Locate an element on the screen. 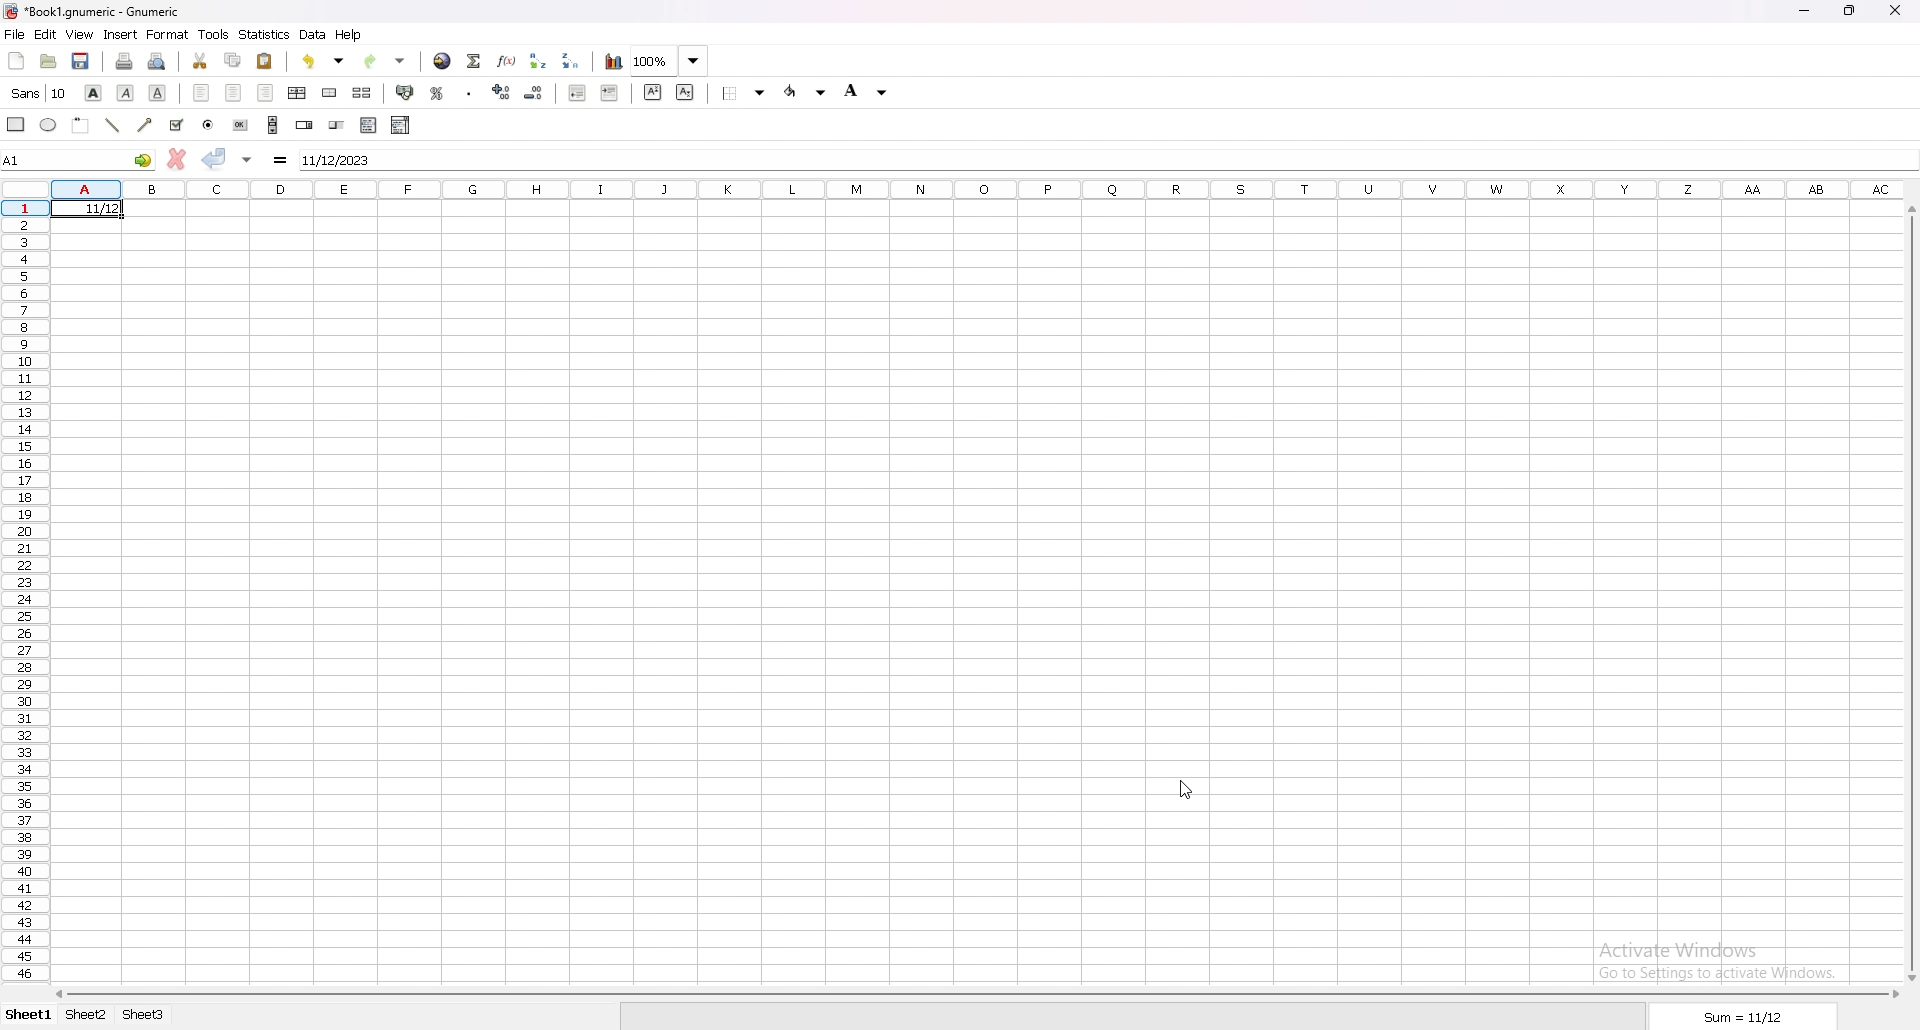 Image resolution: width=1920 pixels, height=1030 pixels. view is located at coordinates (78, 35).